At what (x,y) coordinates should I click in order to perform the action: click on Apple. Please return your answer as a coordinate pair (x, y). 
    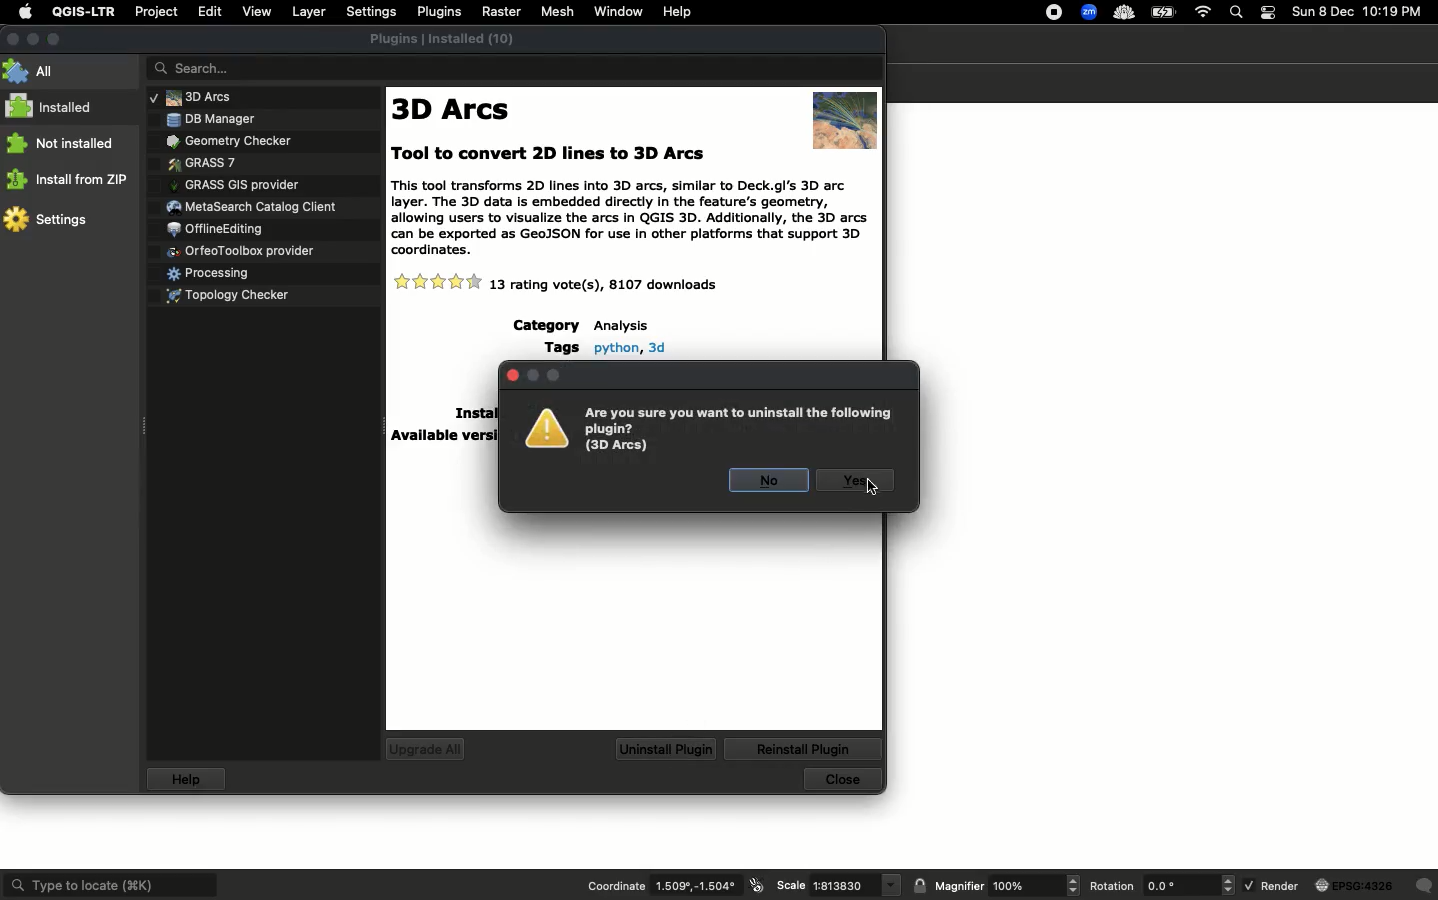
    Looking at the image, I should click on (25, 10).